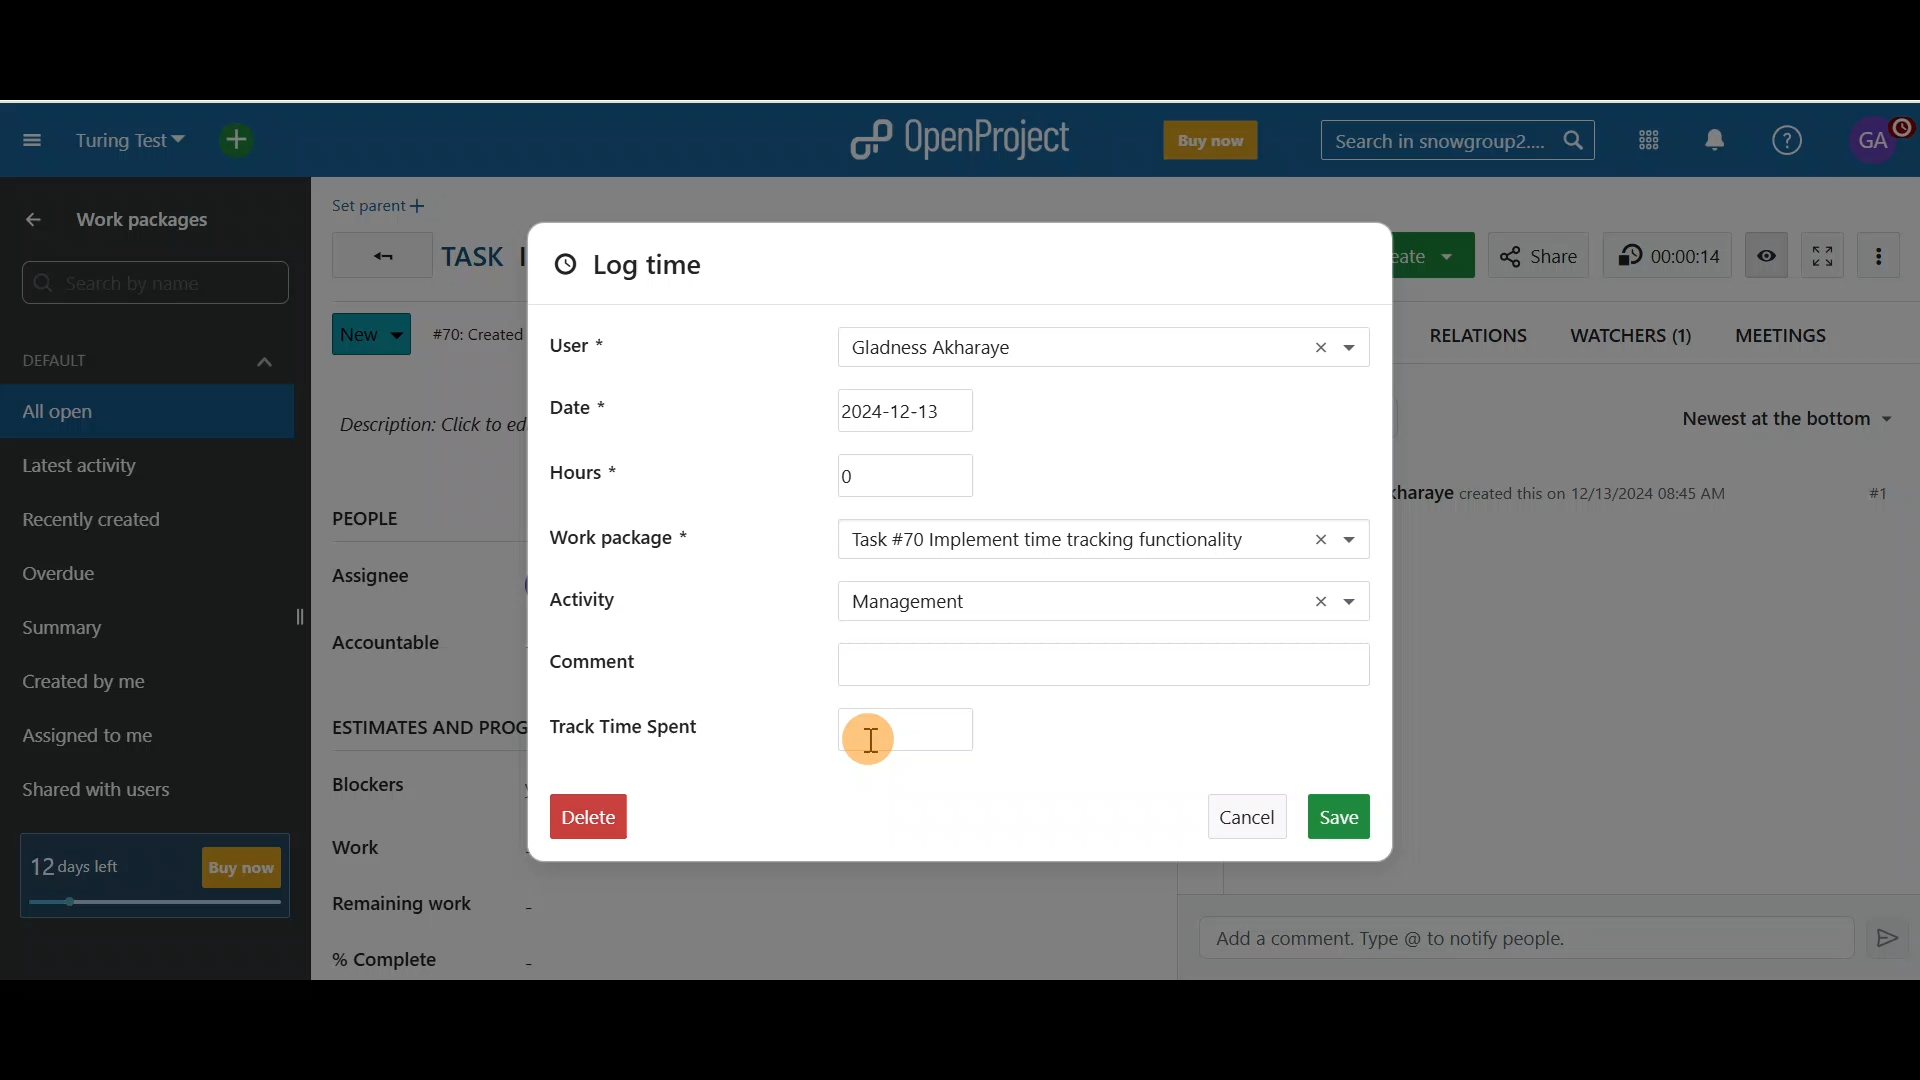  I want to click on Remove, so click(1319, 346).